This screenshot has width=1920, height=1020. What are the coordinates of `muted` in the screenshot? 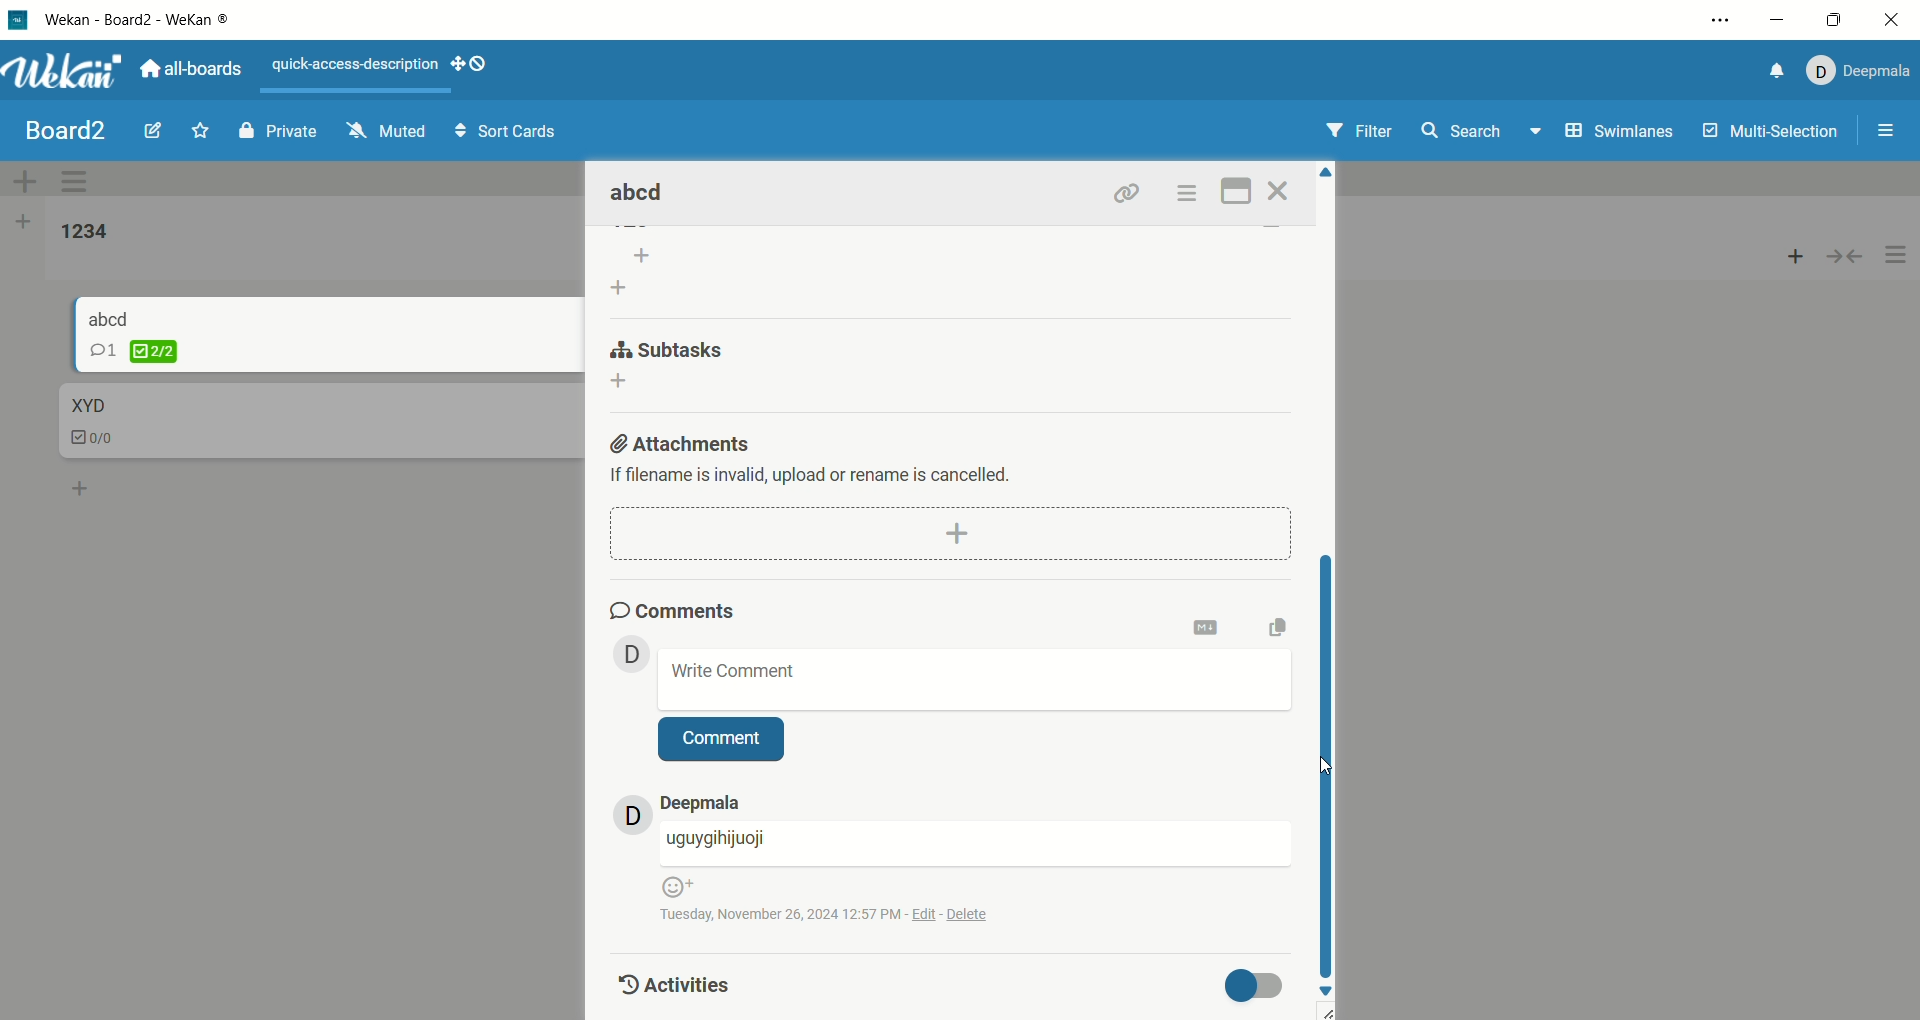 It's located at (387, 130).